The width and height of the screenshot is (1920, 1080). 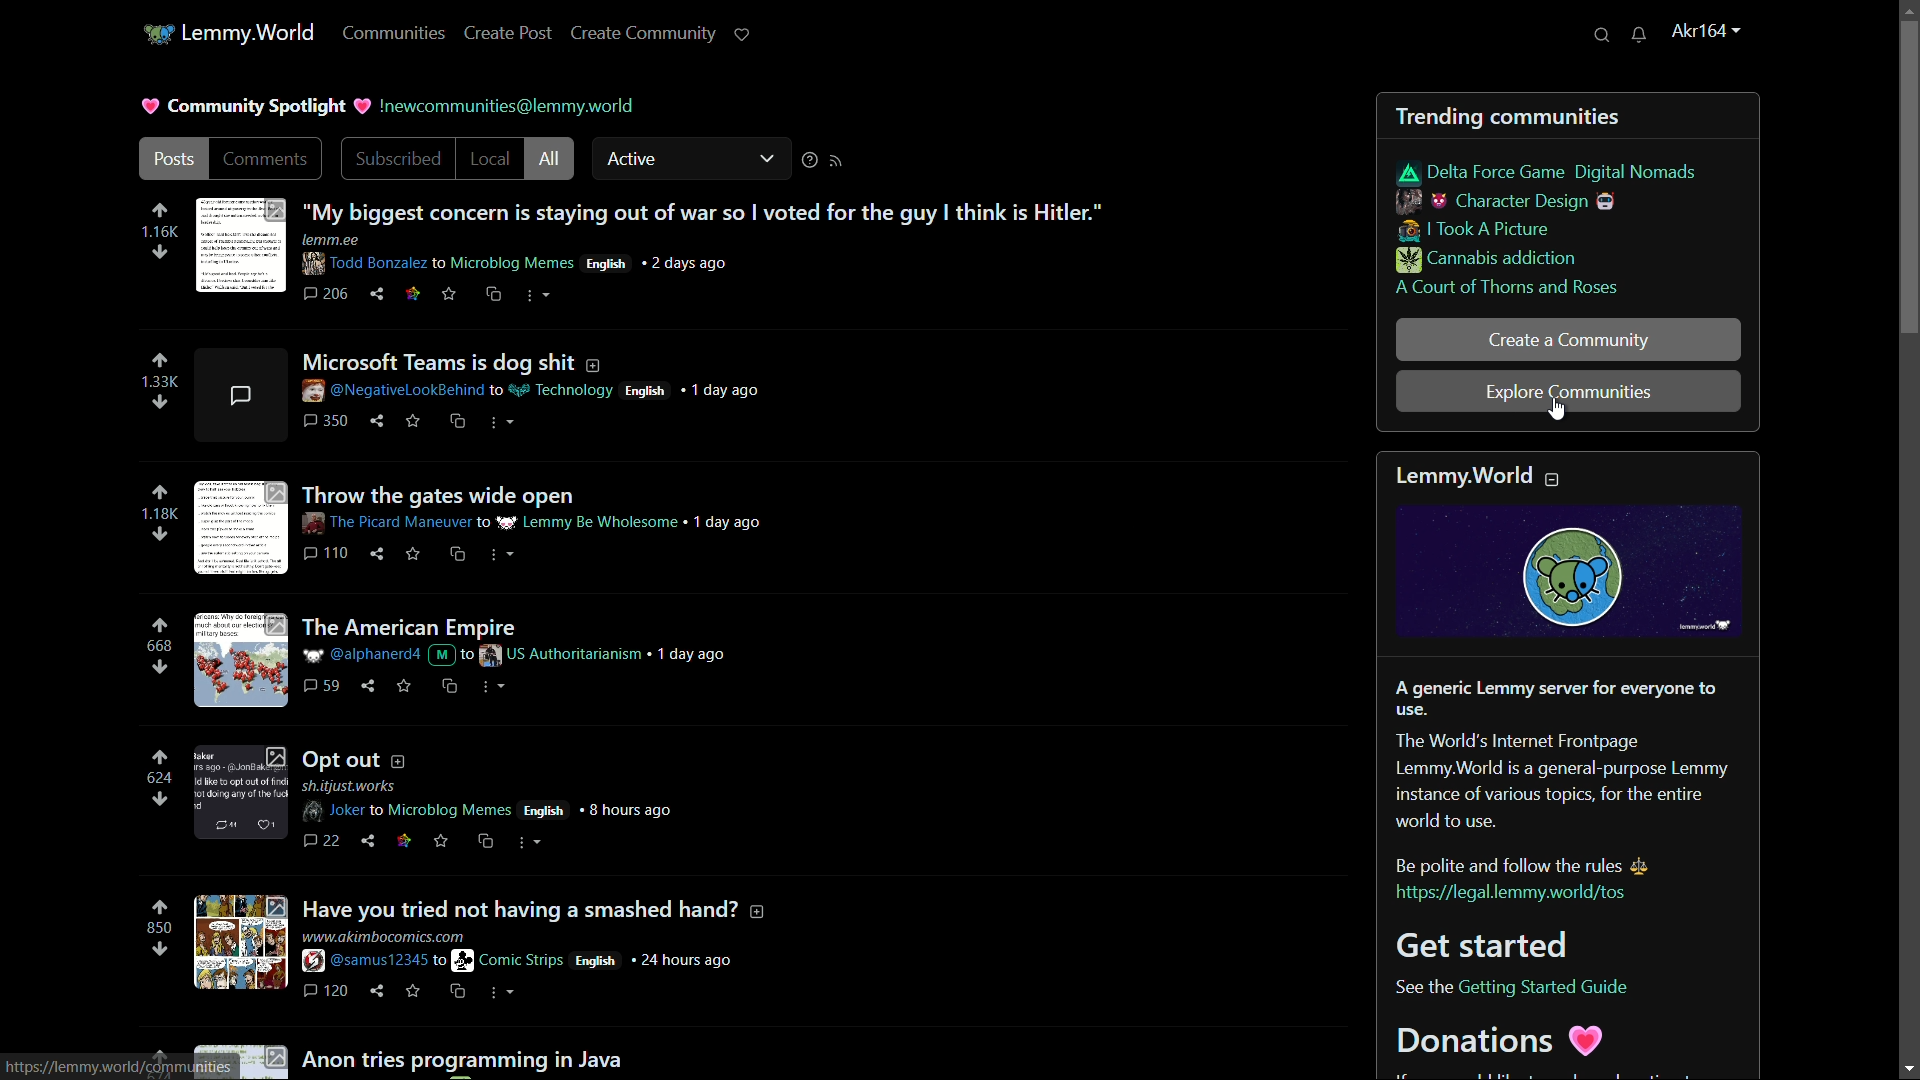 What do you see at coordinates (540, 296) in the screenshot?
I see `more` at bounding box center [540, 296].